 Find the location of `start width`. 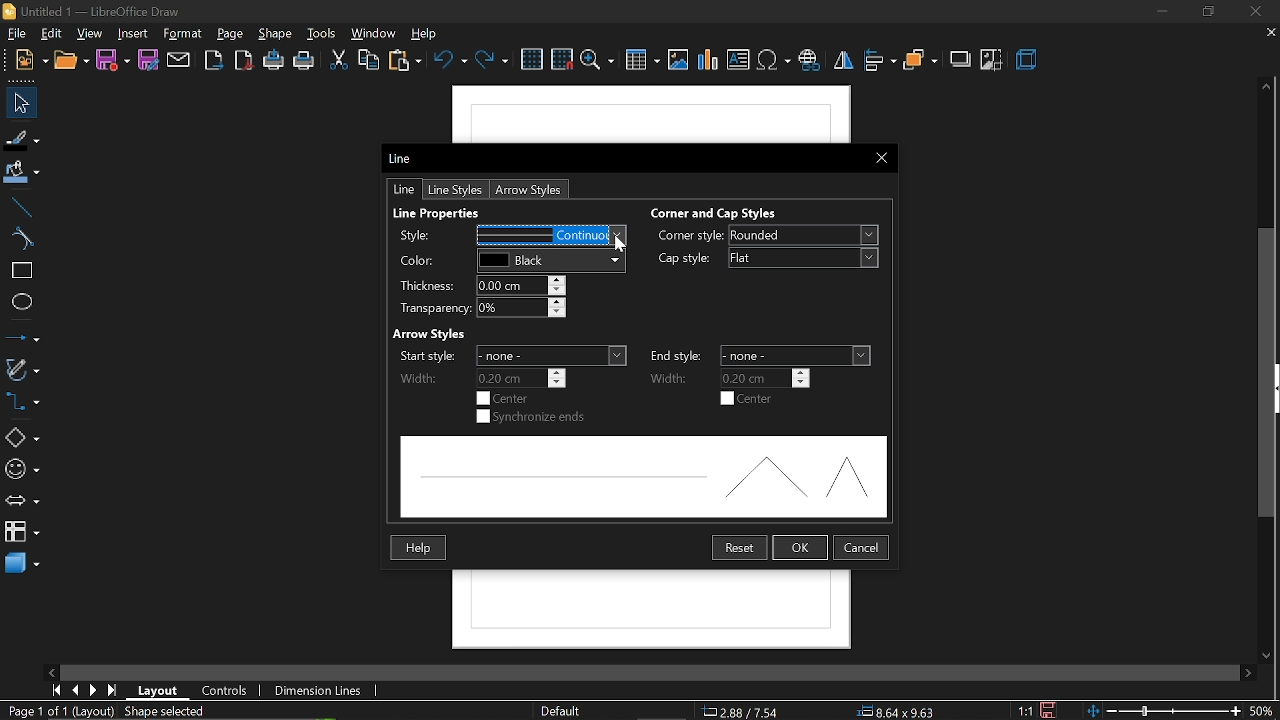

start width is located at coordinates (478, 376).